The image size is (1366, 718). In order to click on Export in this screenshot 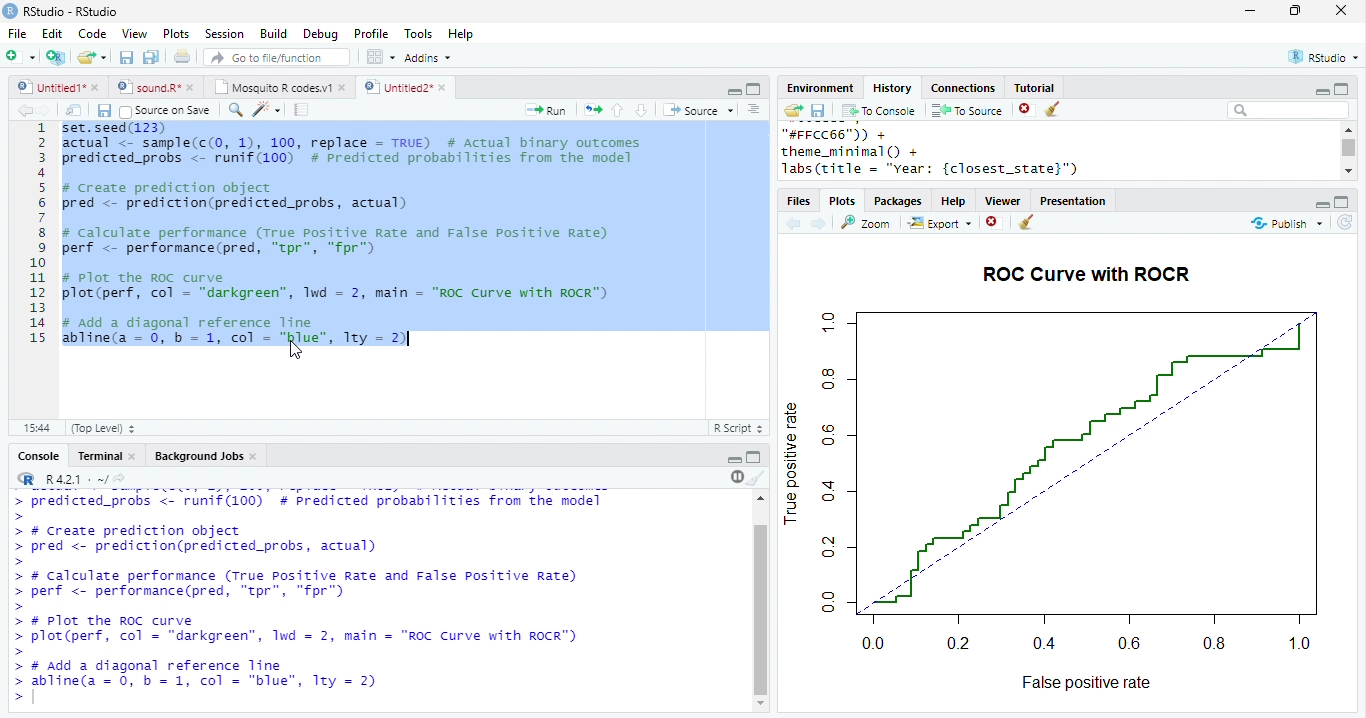, I will do `click(941, 224)`.